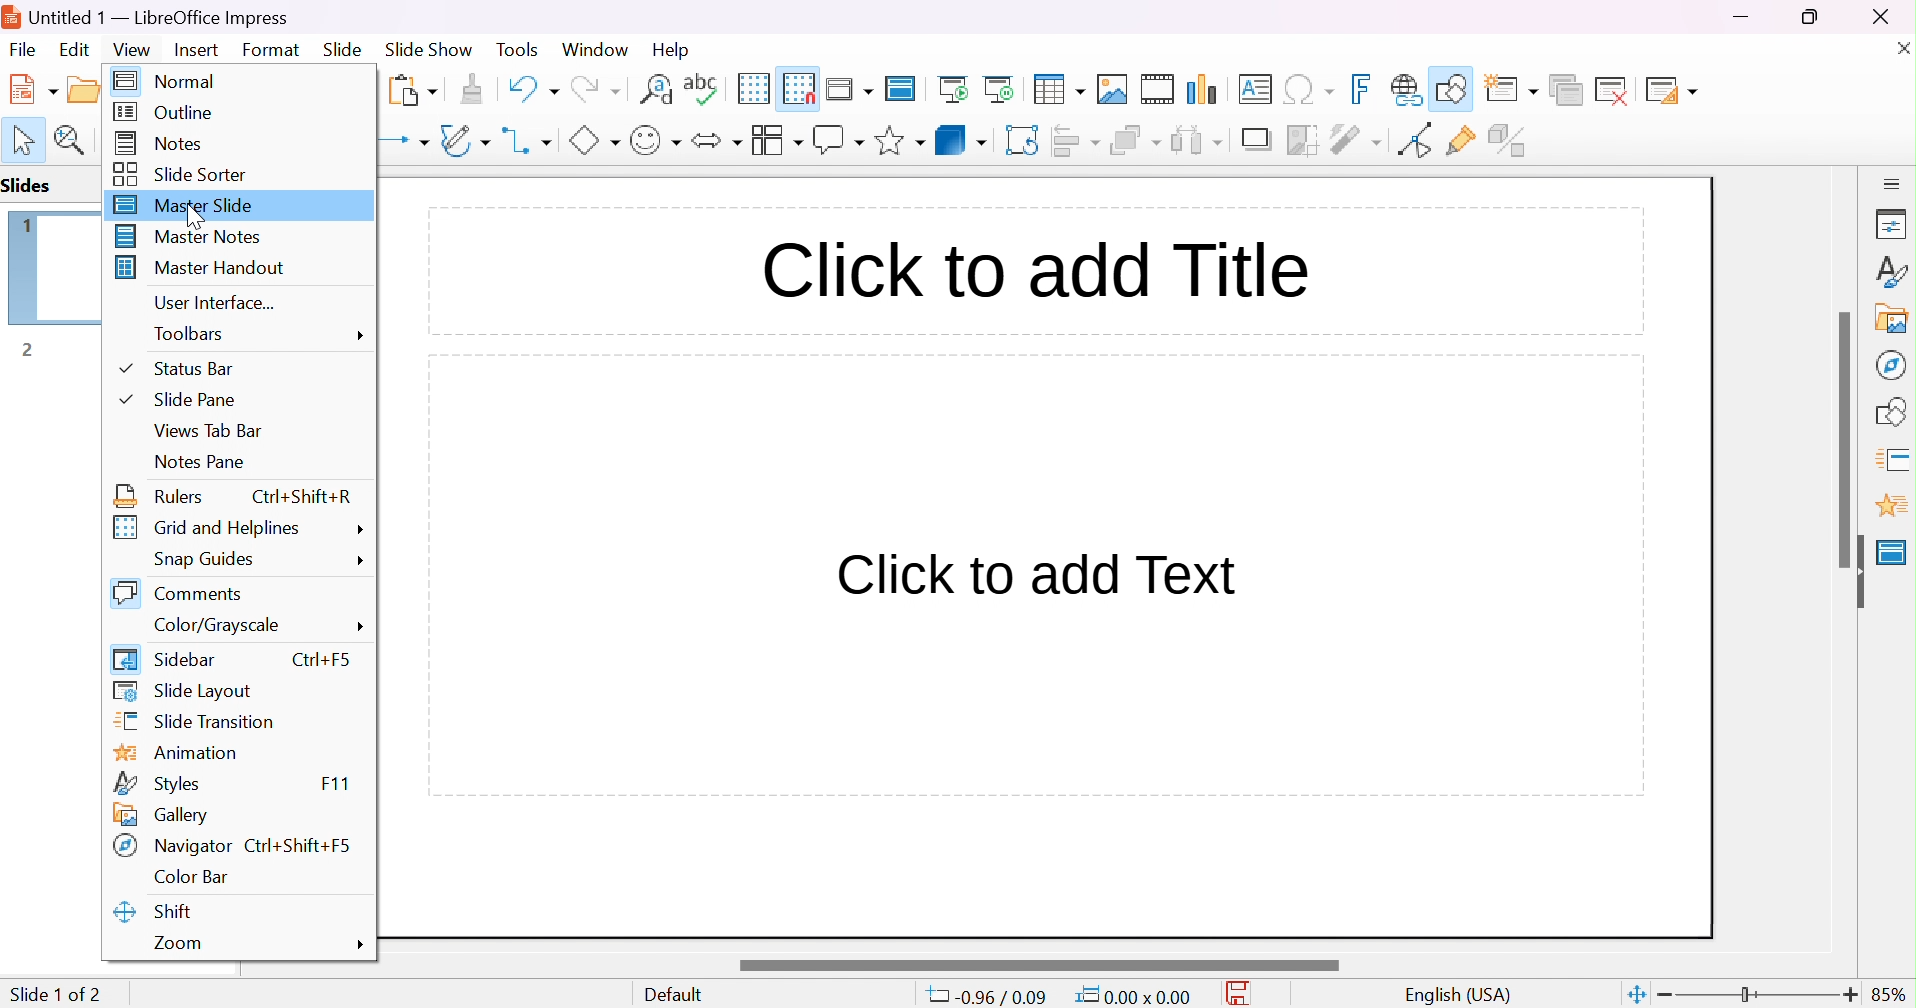  Describe the element at coordinates (23, 50) in the screenshot. I see `file` at that location.